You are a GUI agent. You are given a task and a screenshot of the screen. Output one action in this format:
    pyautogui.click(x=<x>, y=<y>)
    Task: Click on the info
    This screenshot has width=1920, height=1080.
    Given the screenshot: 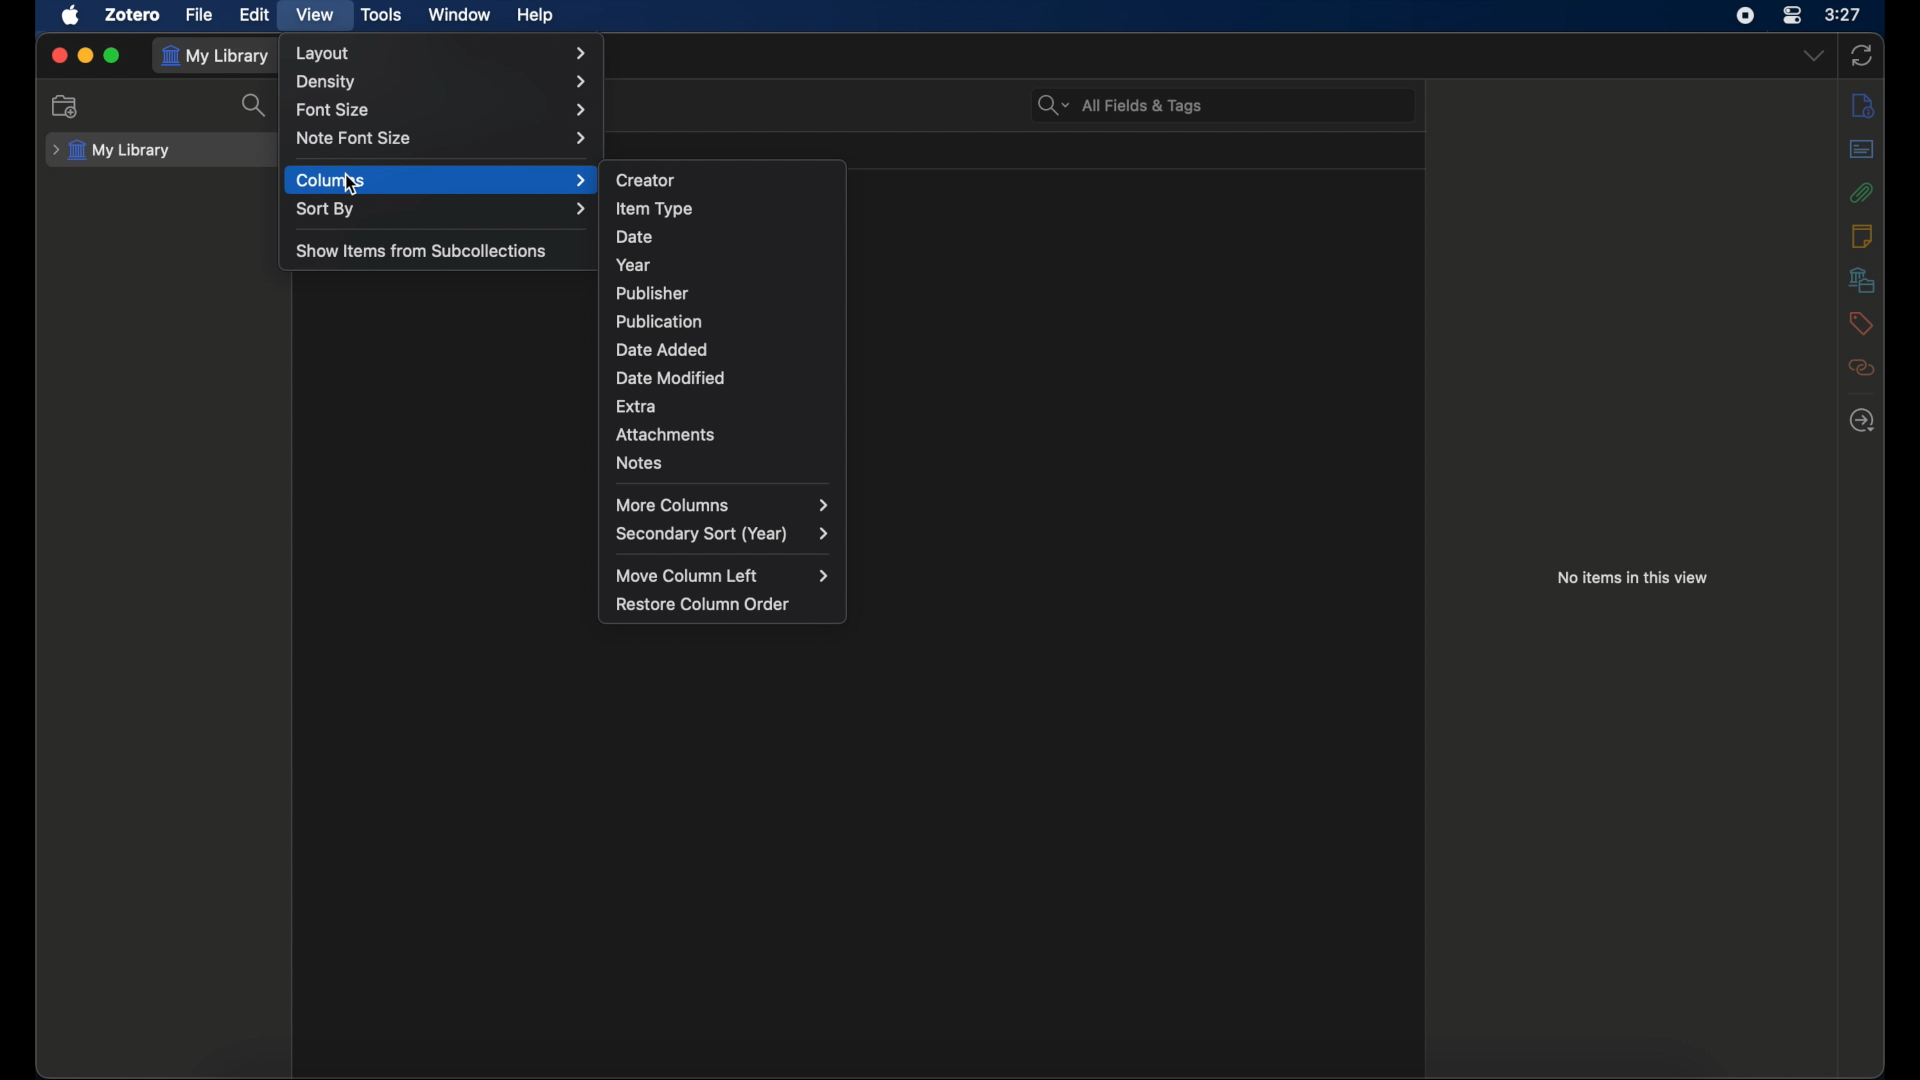 What is the action you would take?
    pyautogui.click(x=1862, y=235)
    